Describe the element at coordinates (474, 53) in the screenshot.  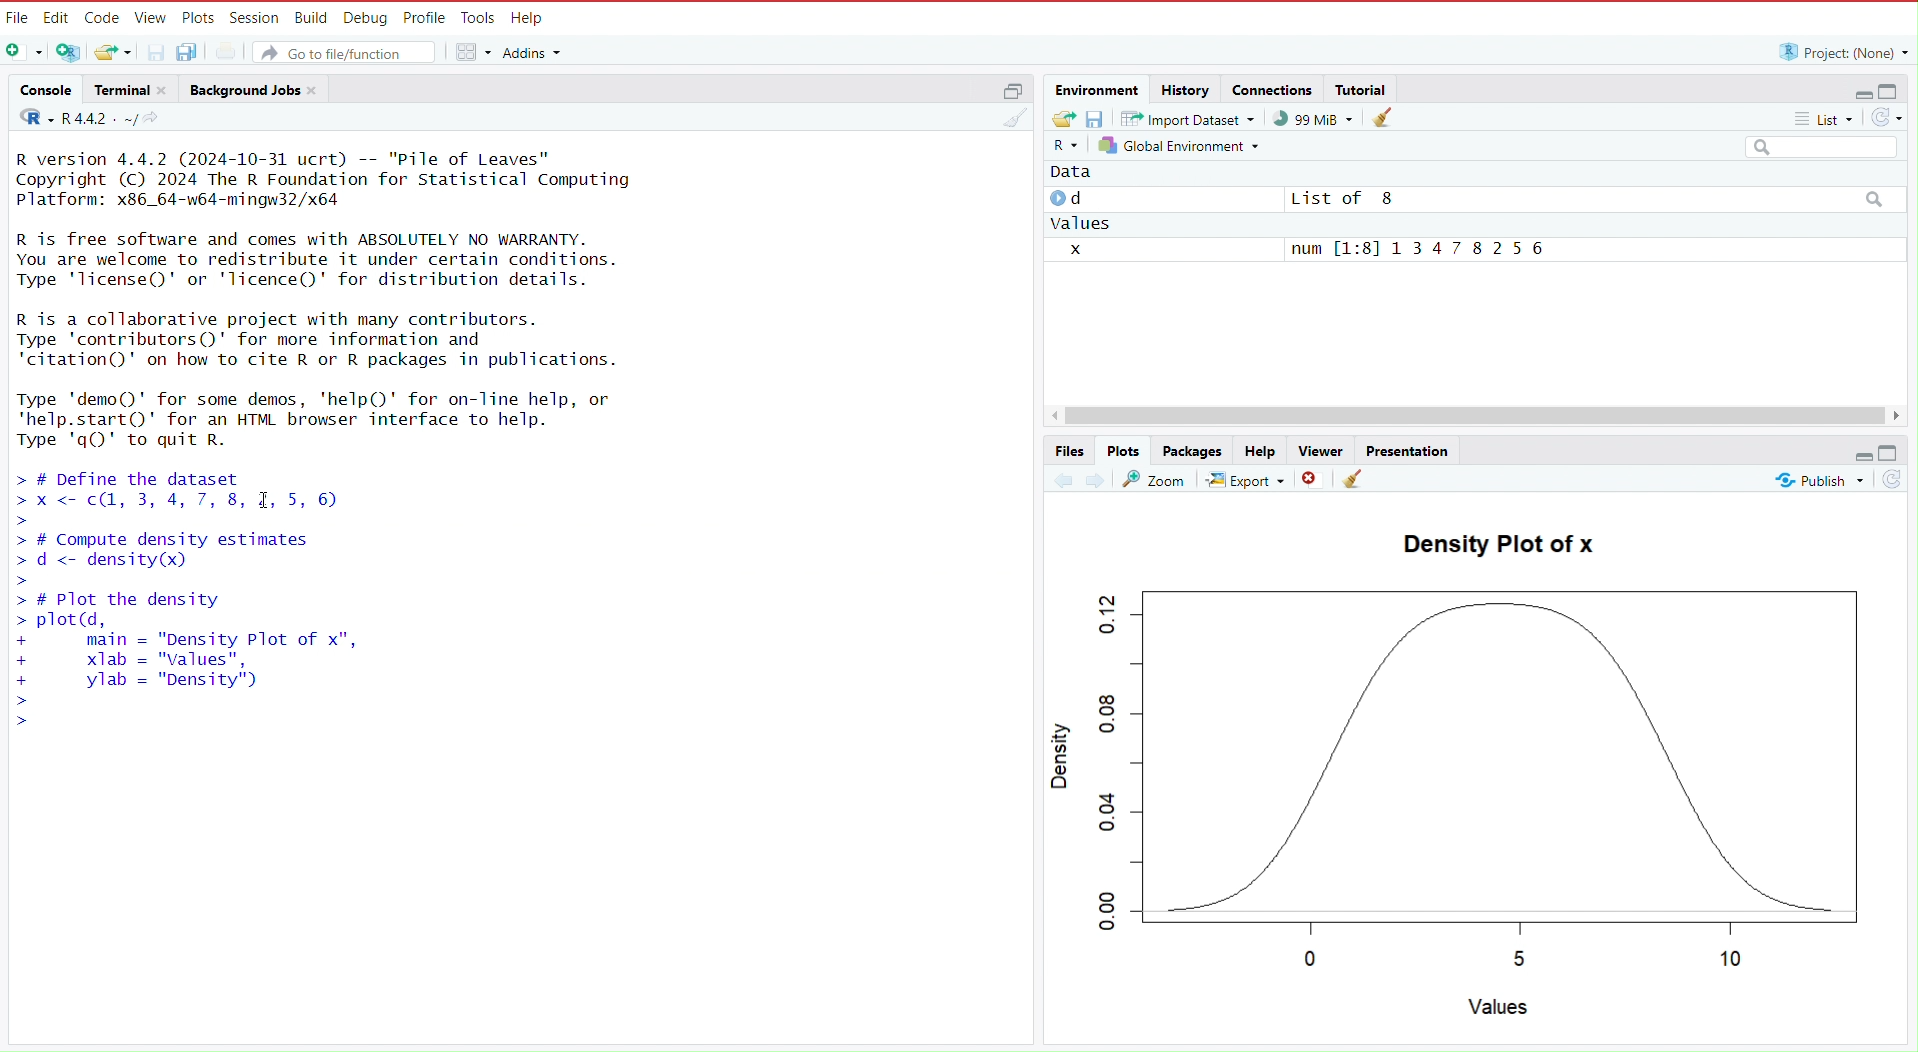
I see `workspace panes` at that location.